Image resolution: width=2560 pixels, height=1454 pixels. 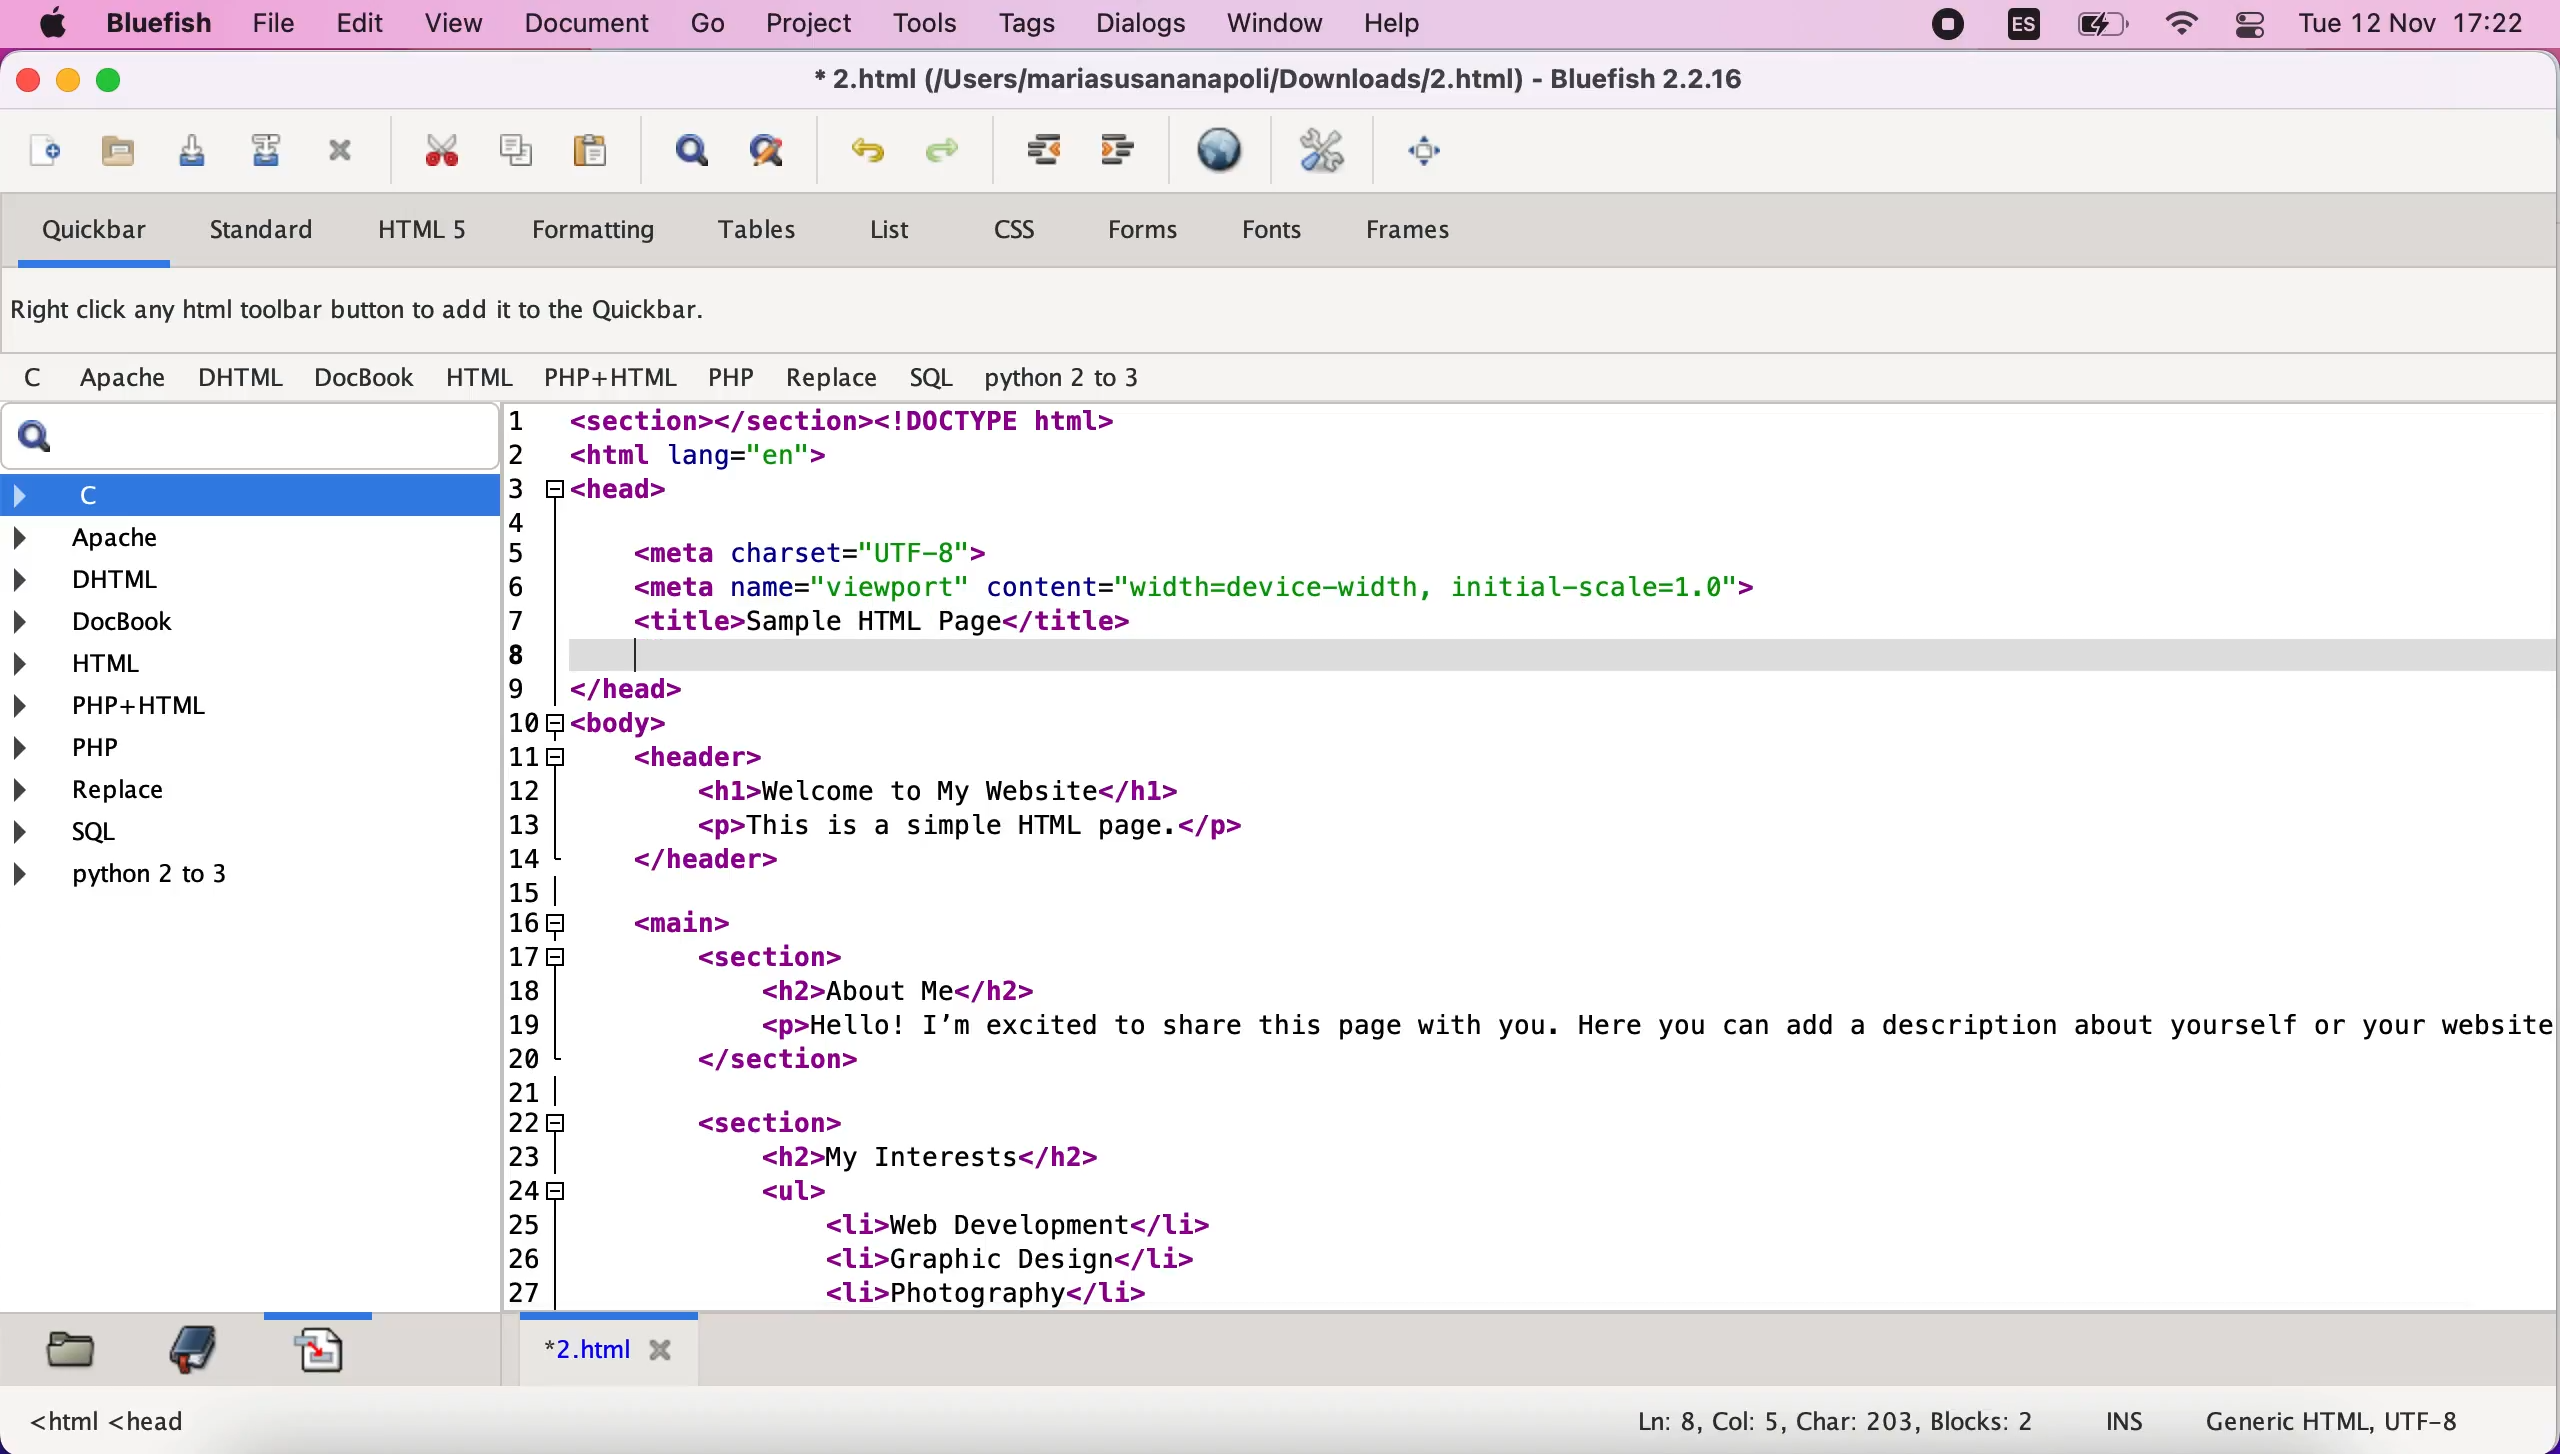 I want to click on go, so click(x=702, y=26).